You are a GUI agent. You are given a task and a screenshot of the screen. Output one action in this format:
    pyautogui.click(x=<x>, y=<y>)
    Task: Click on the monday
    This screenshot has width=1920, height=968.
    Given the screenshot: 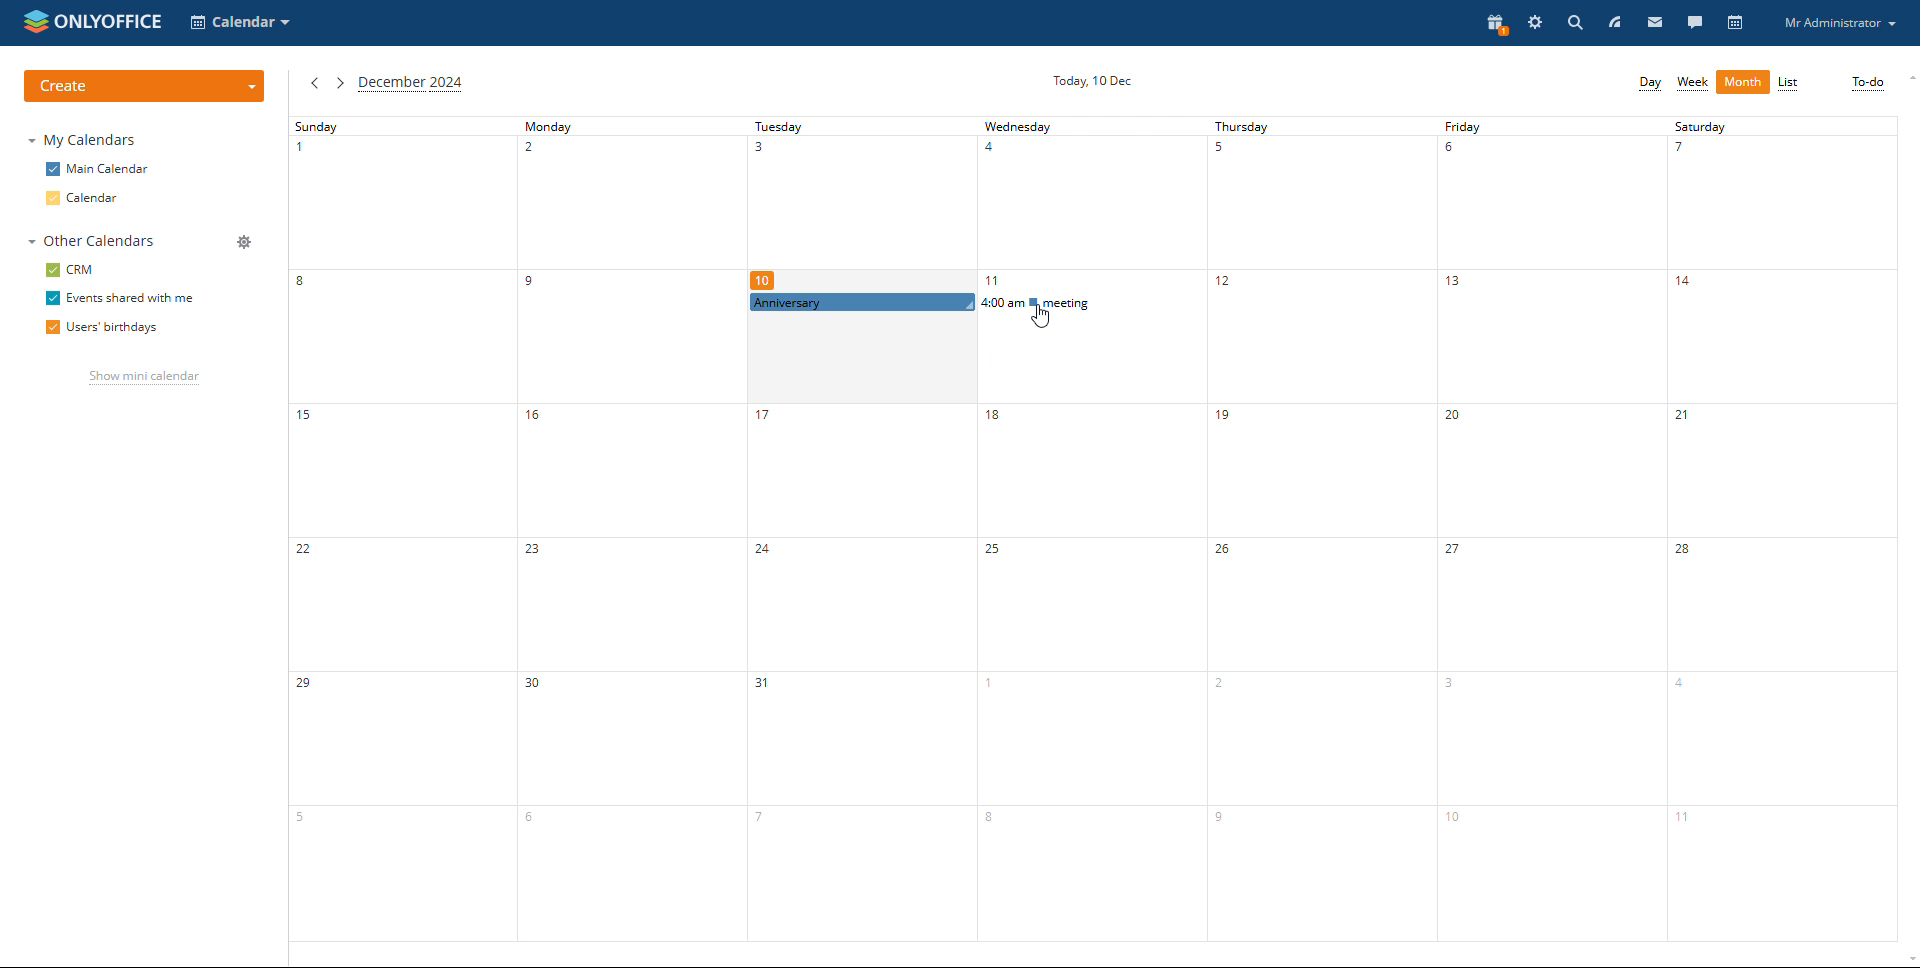 What is the action you would take?
    pyautogui.click(x=630, y=528)
    